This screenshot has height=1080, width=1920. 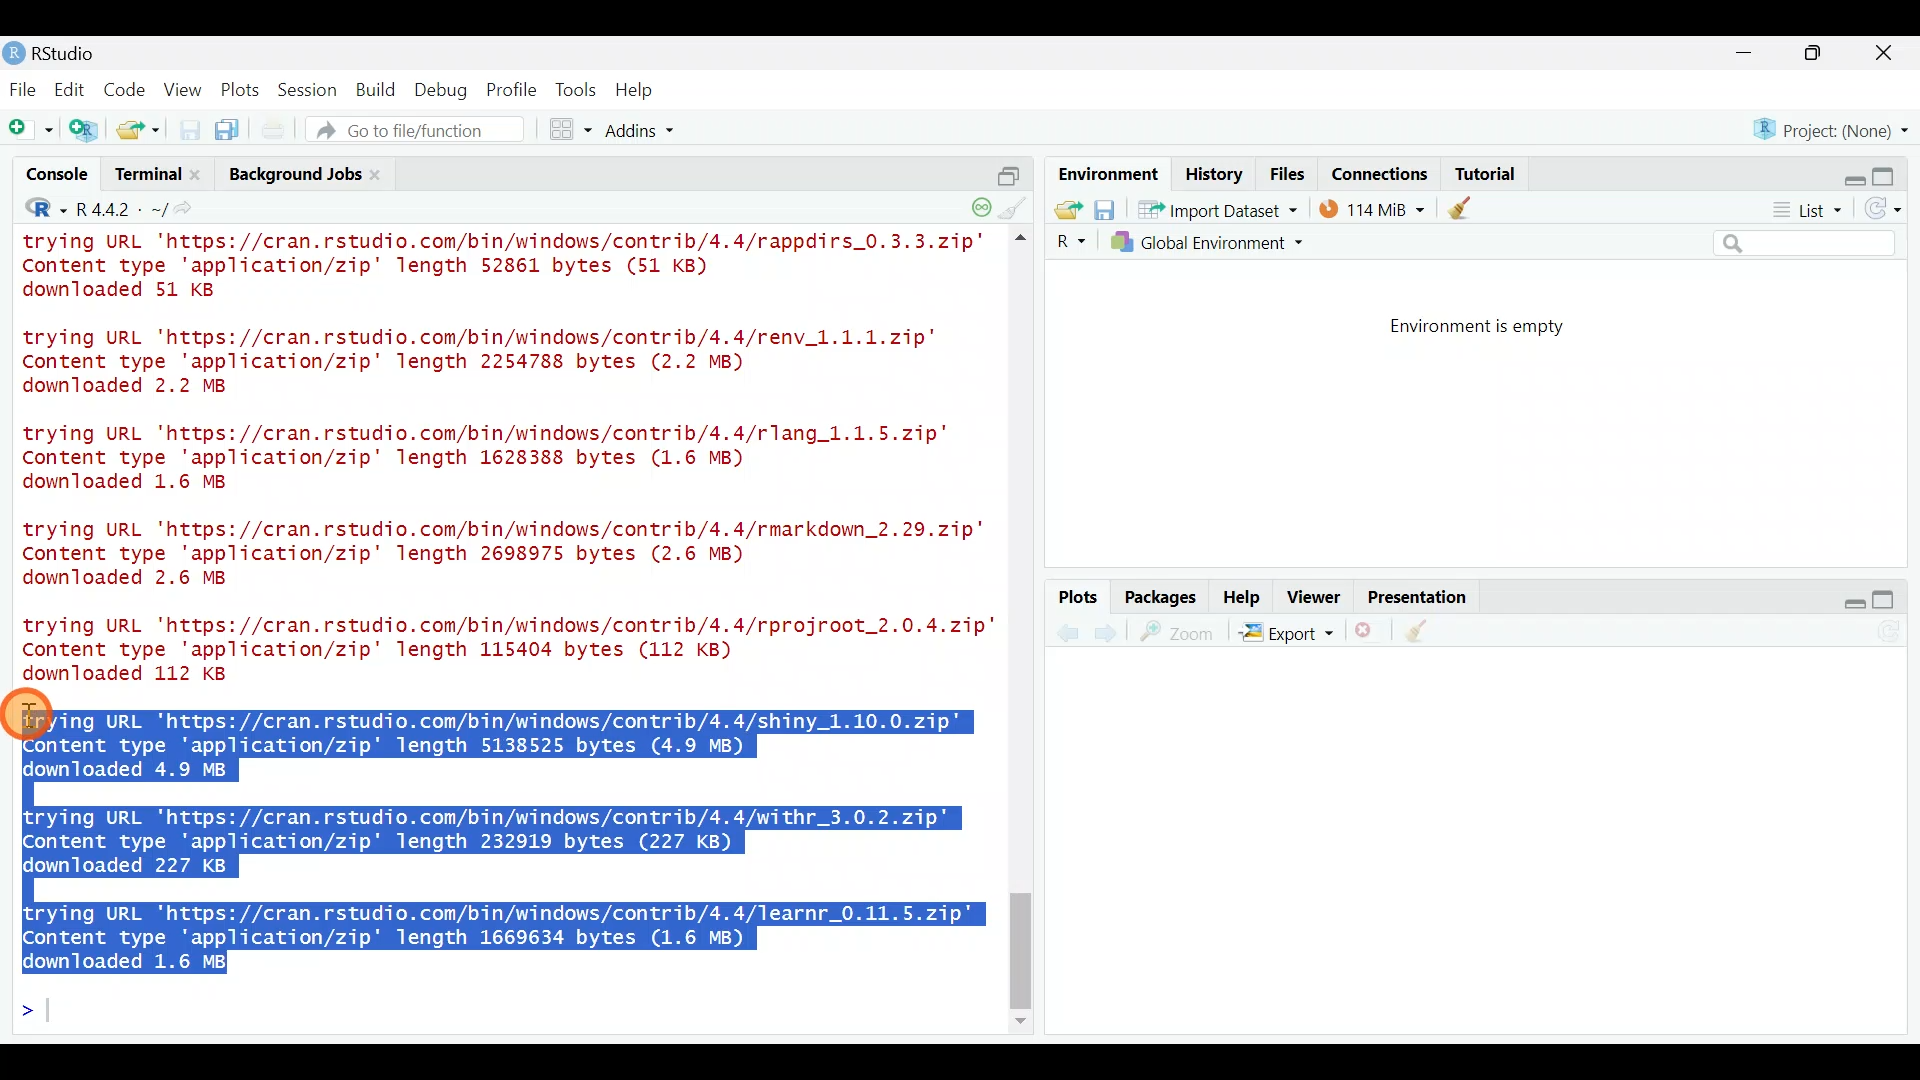 I want to click on Save all open documents, so click(x=230, y=131).